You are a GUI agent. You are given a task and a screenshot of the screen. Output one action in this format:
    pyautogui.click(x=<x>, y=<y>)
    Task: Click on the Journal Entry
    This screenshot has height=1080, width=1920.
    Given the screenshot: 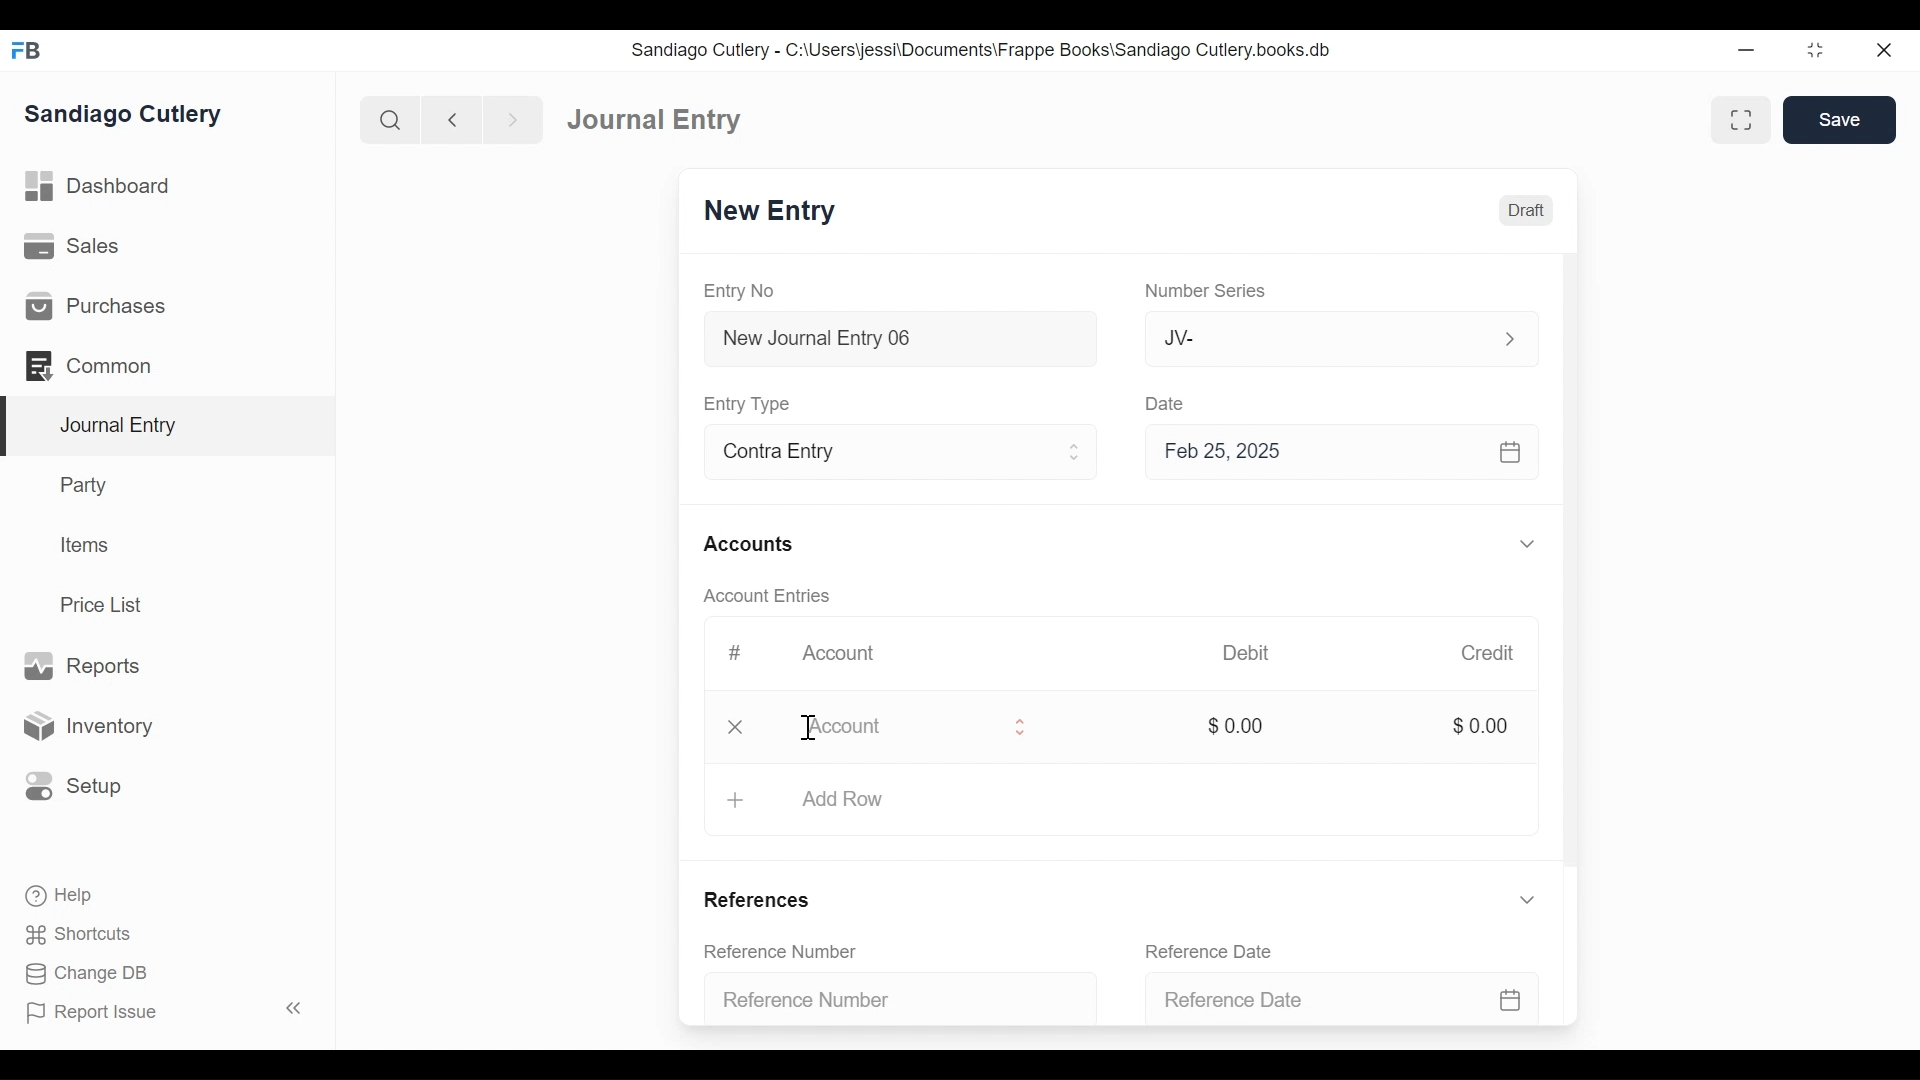 What is the action you would take?
    pyautogui.click(x=655, y=118)
    